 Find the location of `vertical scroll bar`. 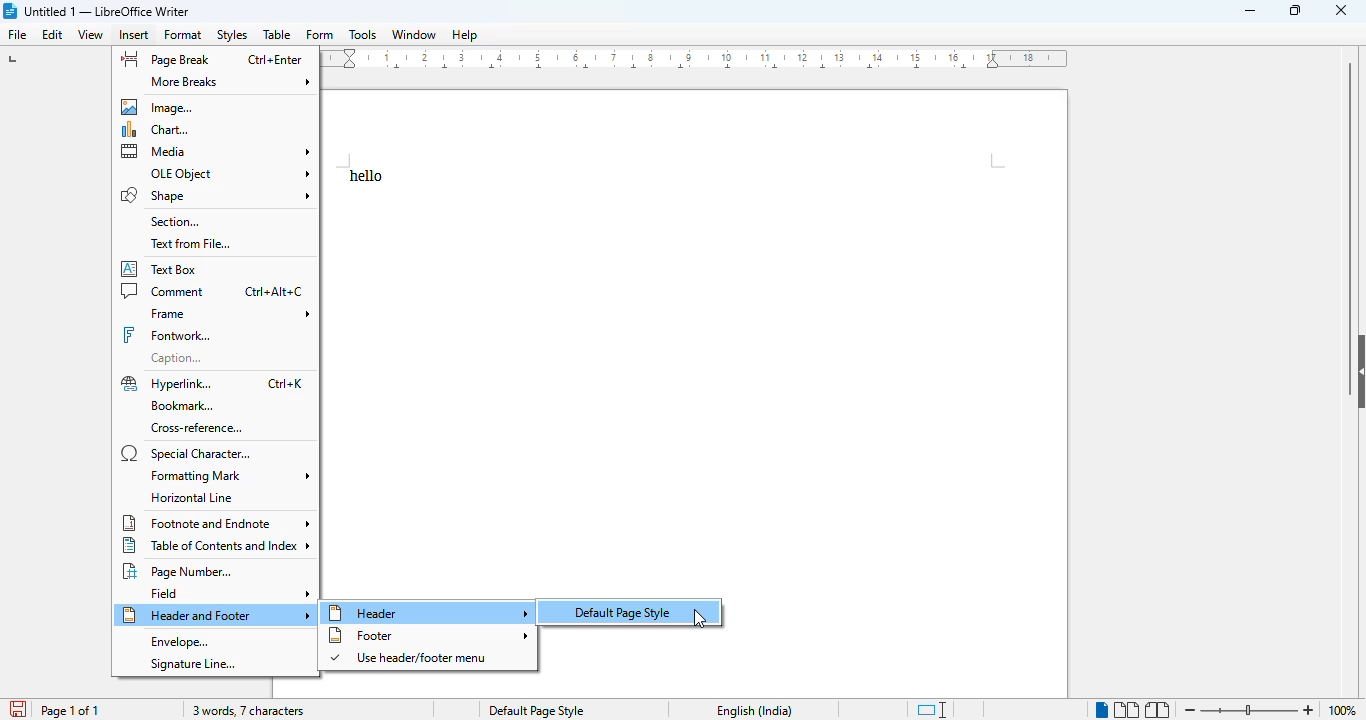

vertical scroll bar is located at coordinates (1351, 192).